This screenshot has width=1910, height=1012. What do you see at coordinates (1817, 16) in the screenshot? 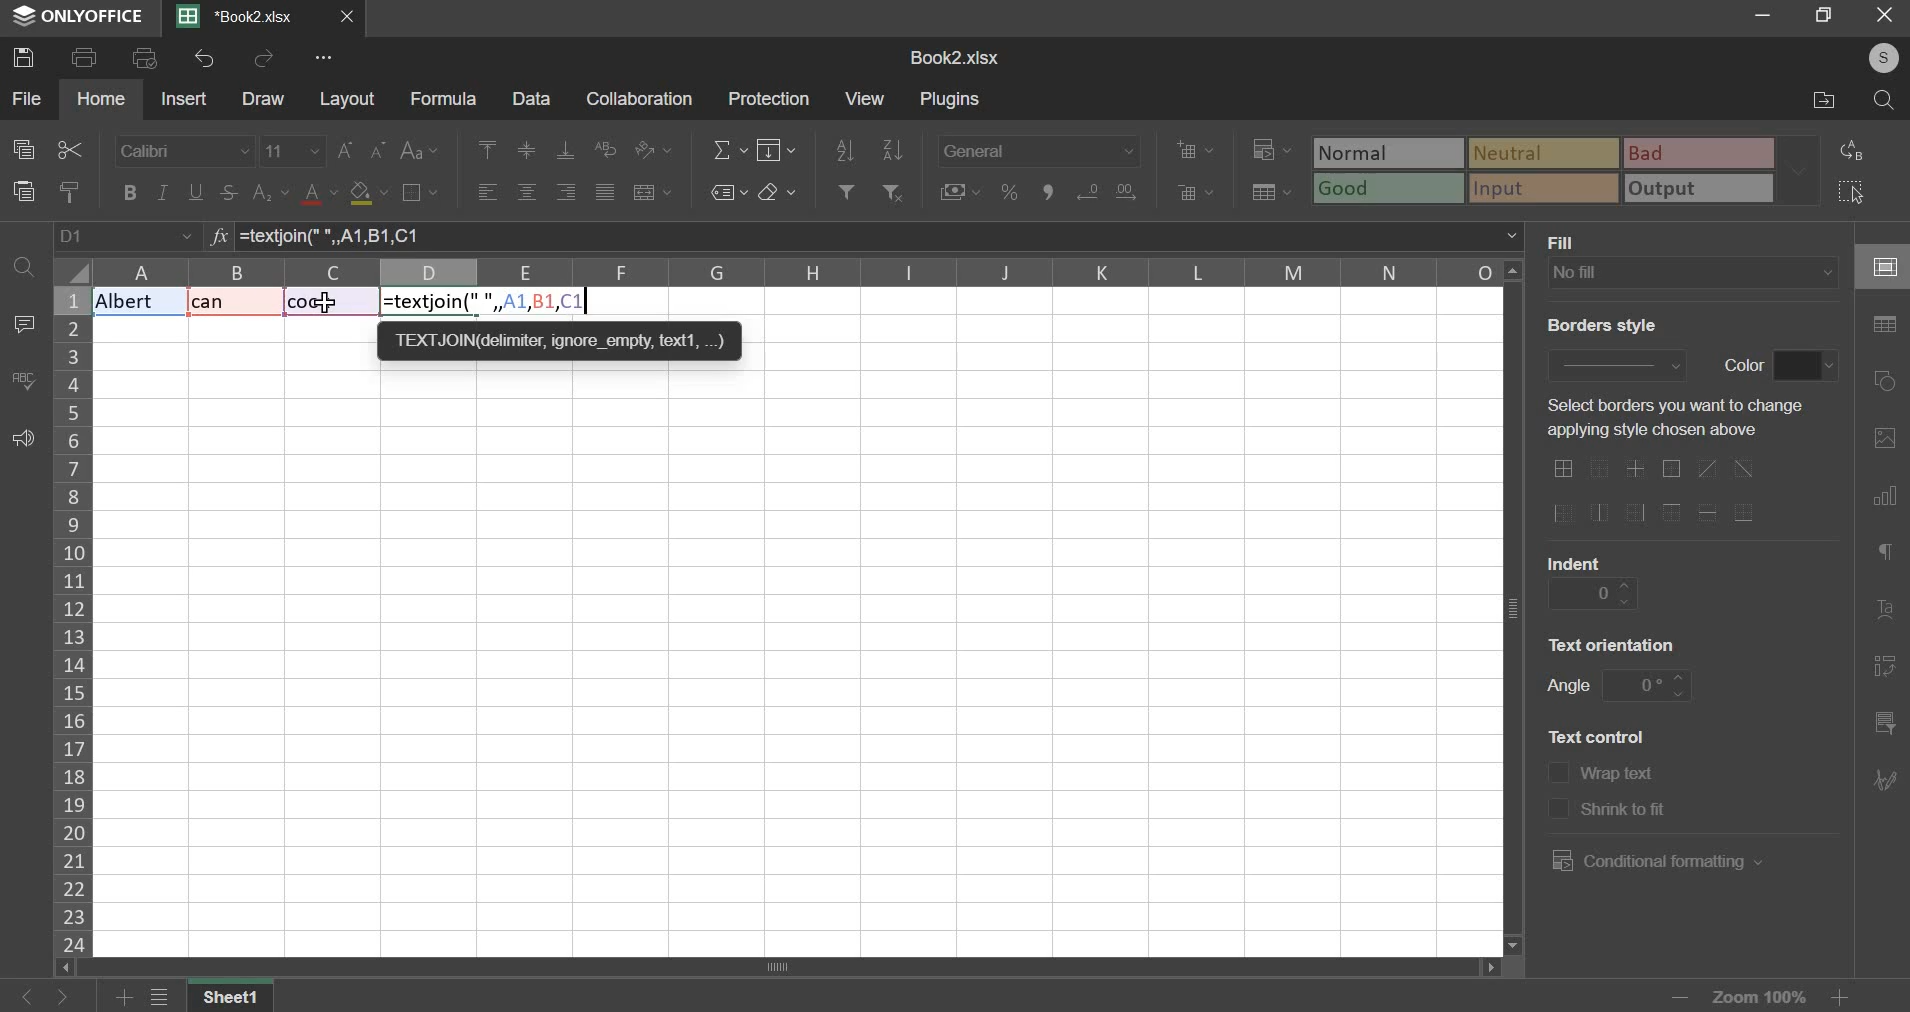
I see `reisze` at bounding box center [1817, 16].